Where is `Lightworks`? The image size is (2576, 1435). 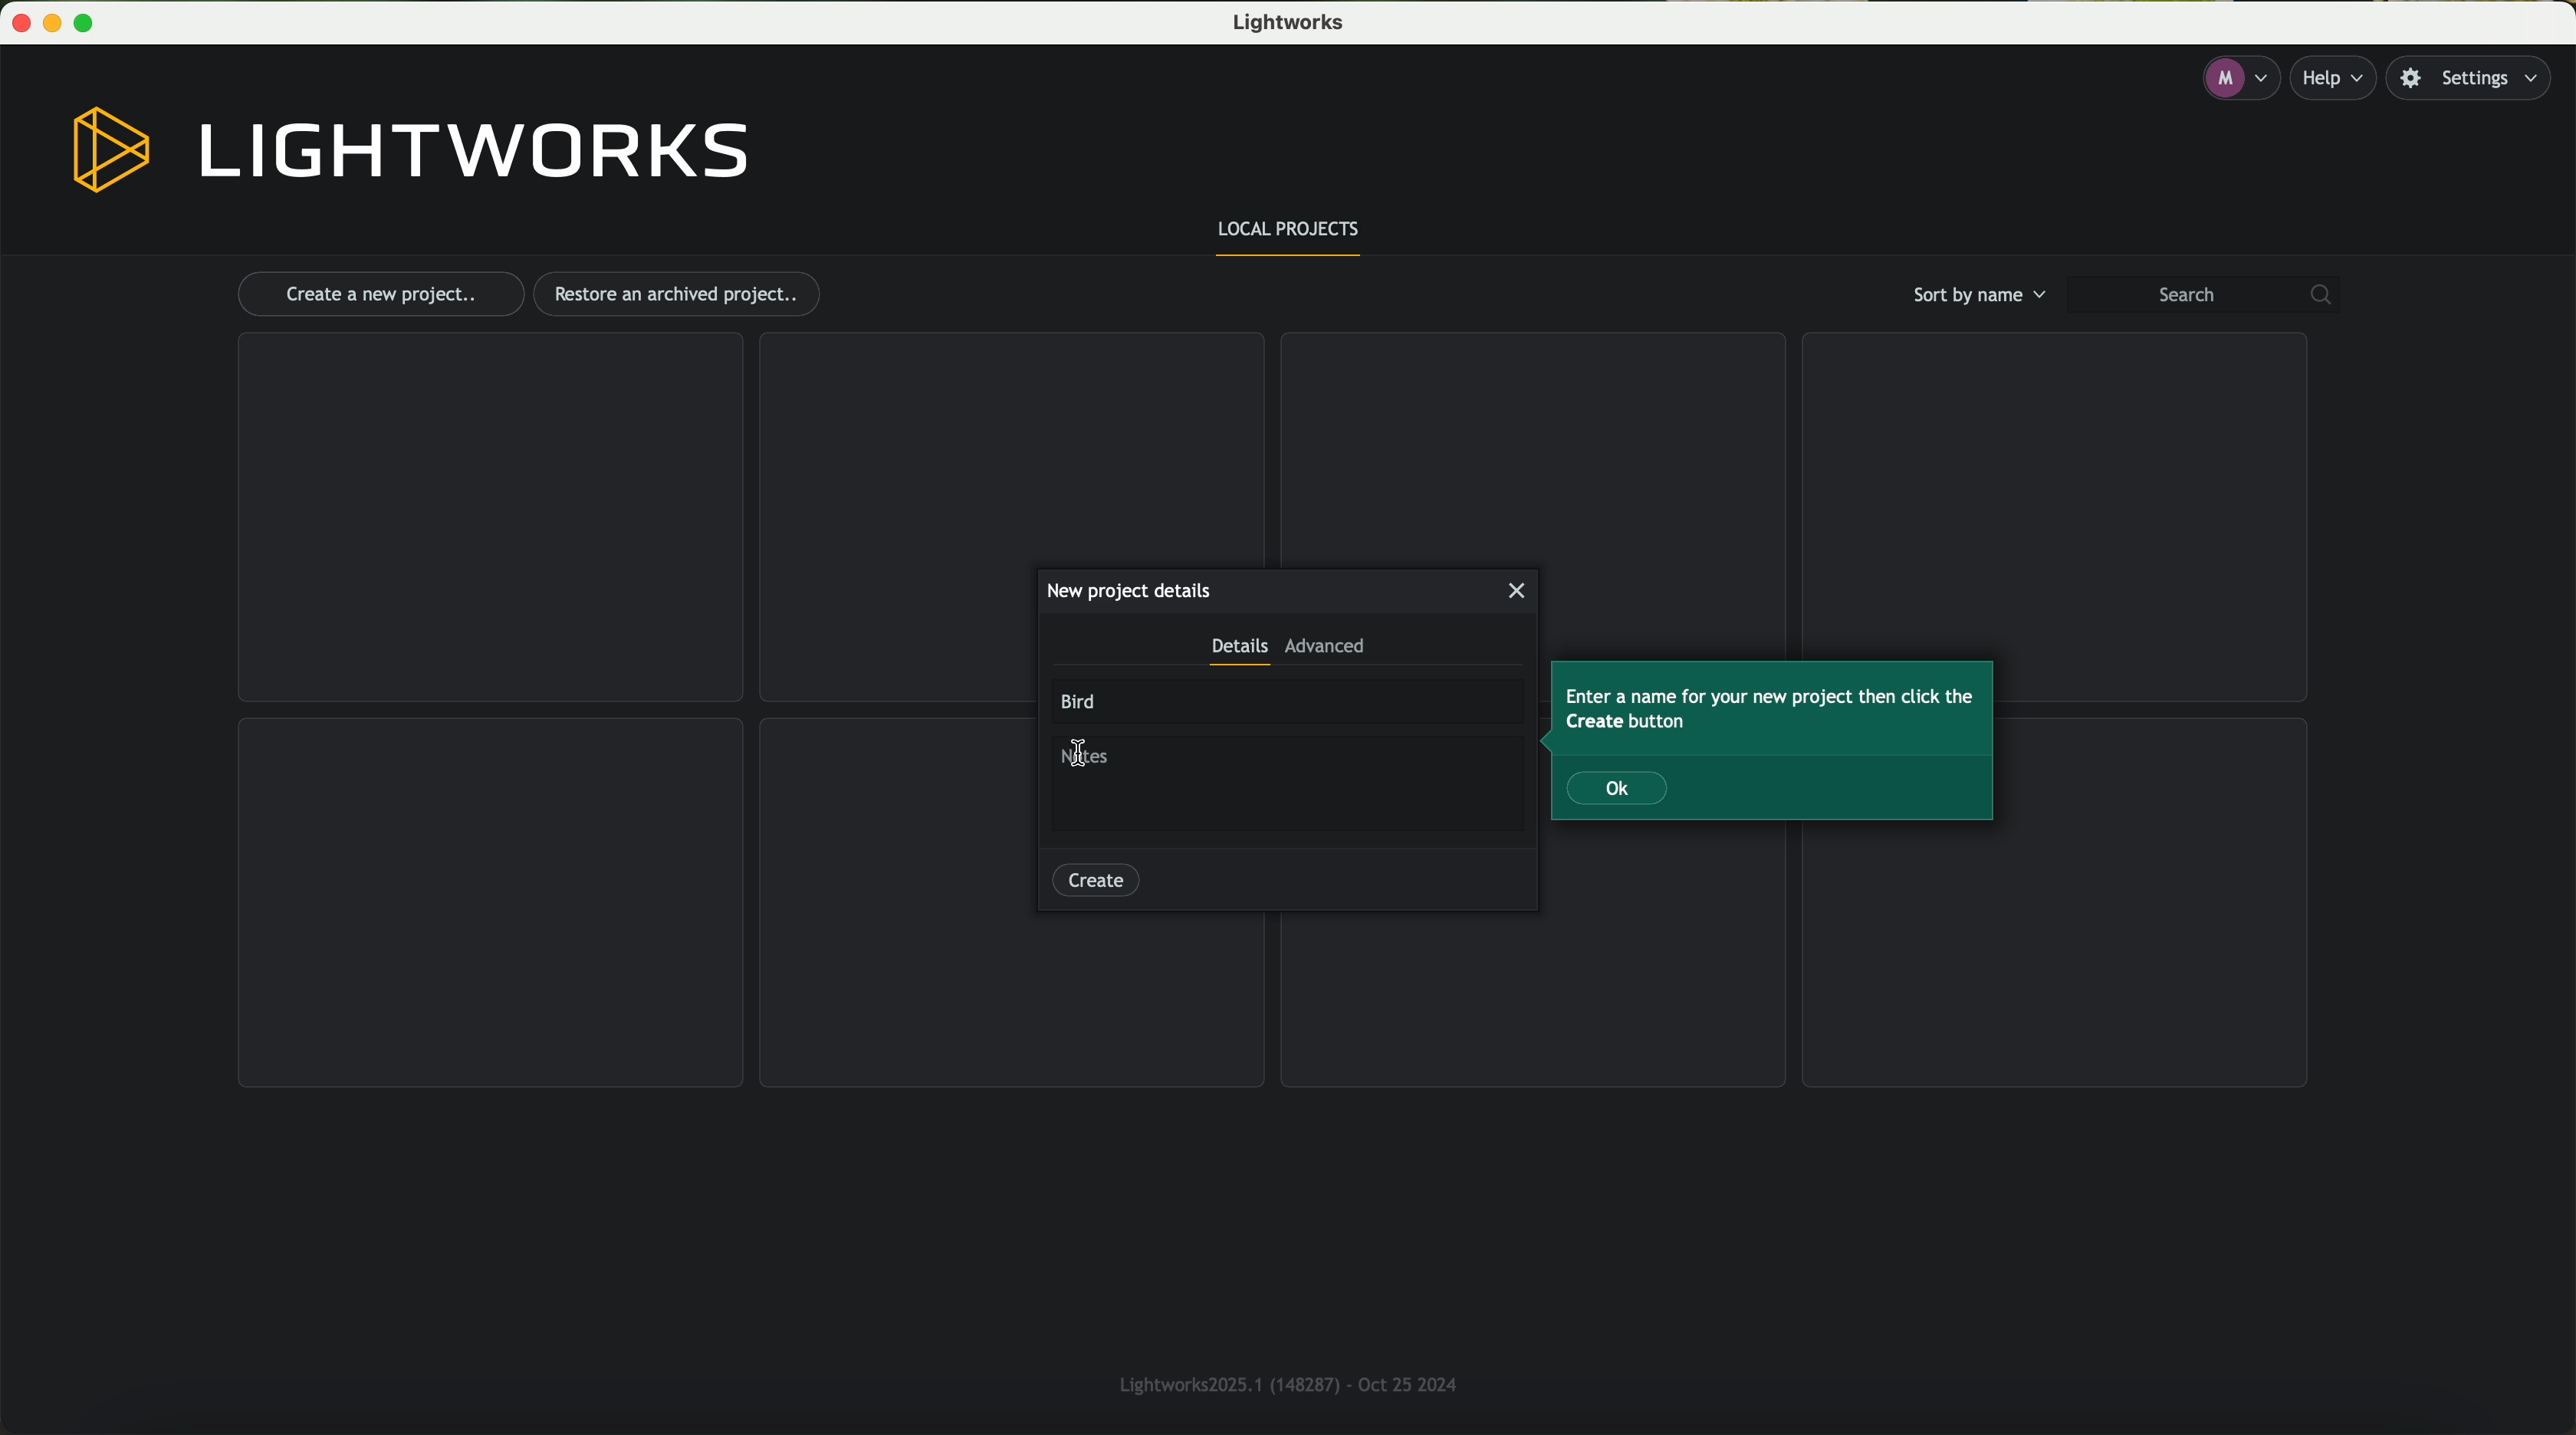 Lightworks is located at coordinates (1294, 24).